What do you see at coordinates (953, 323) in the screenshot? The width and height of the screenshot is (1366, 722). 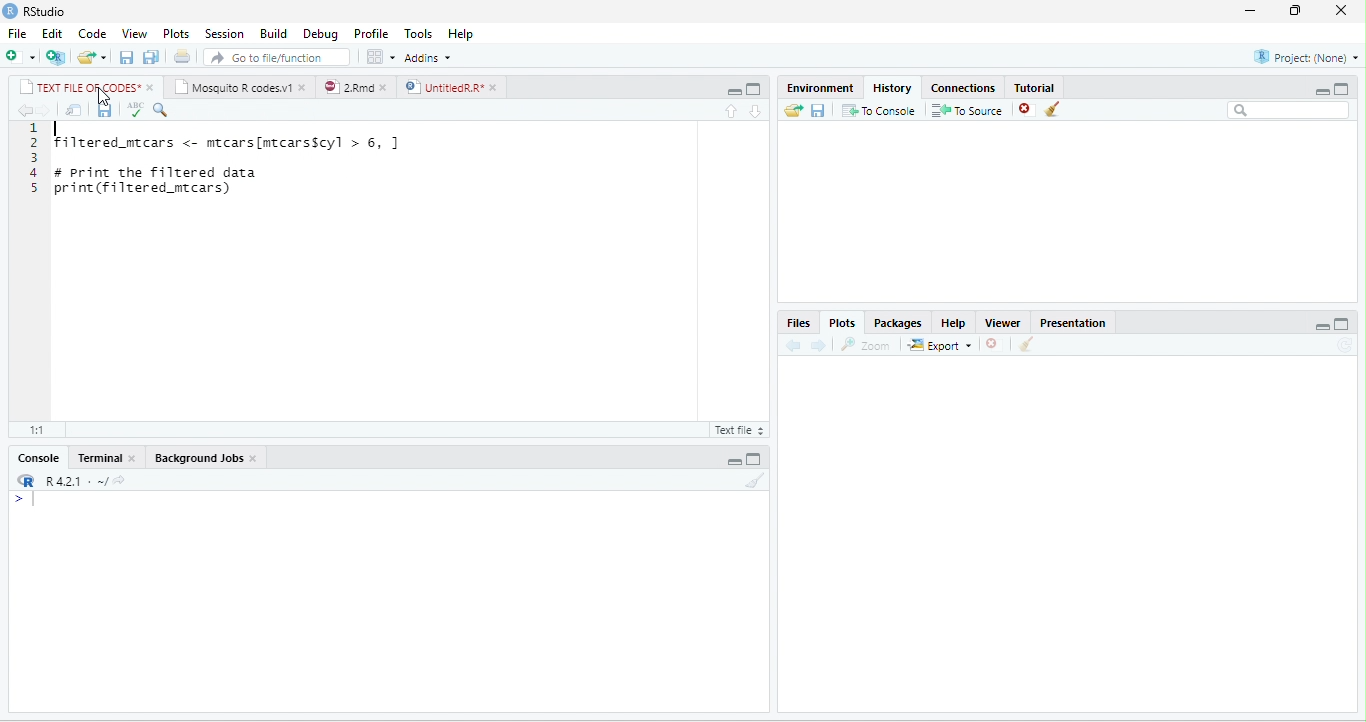 I see `Help` at bounding box center [953, 323].